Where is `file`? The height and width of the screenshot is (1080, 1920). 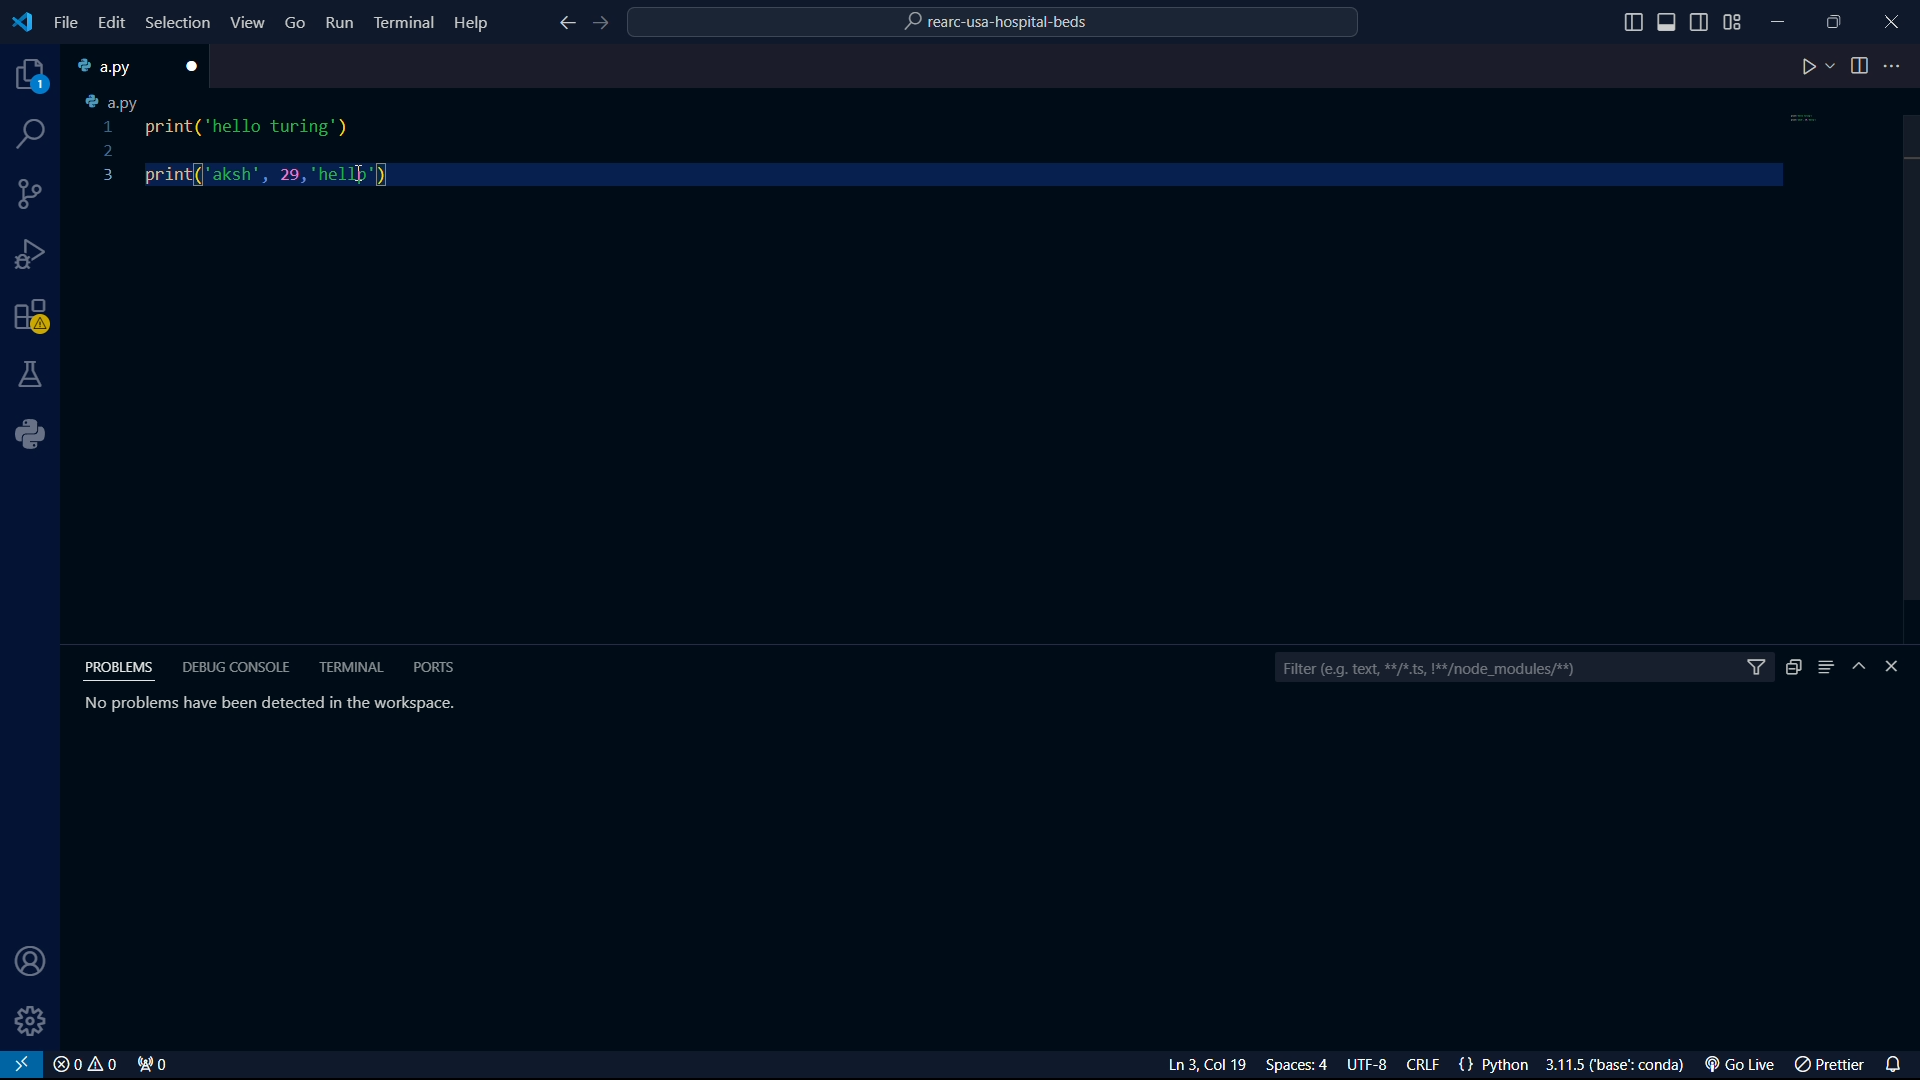
file is located at coordinates (66, 23).